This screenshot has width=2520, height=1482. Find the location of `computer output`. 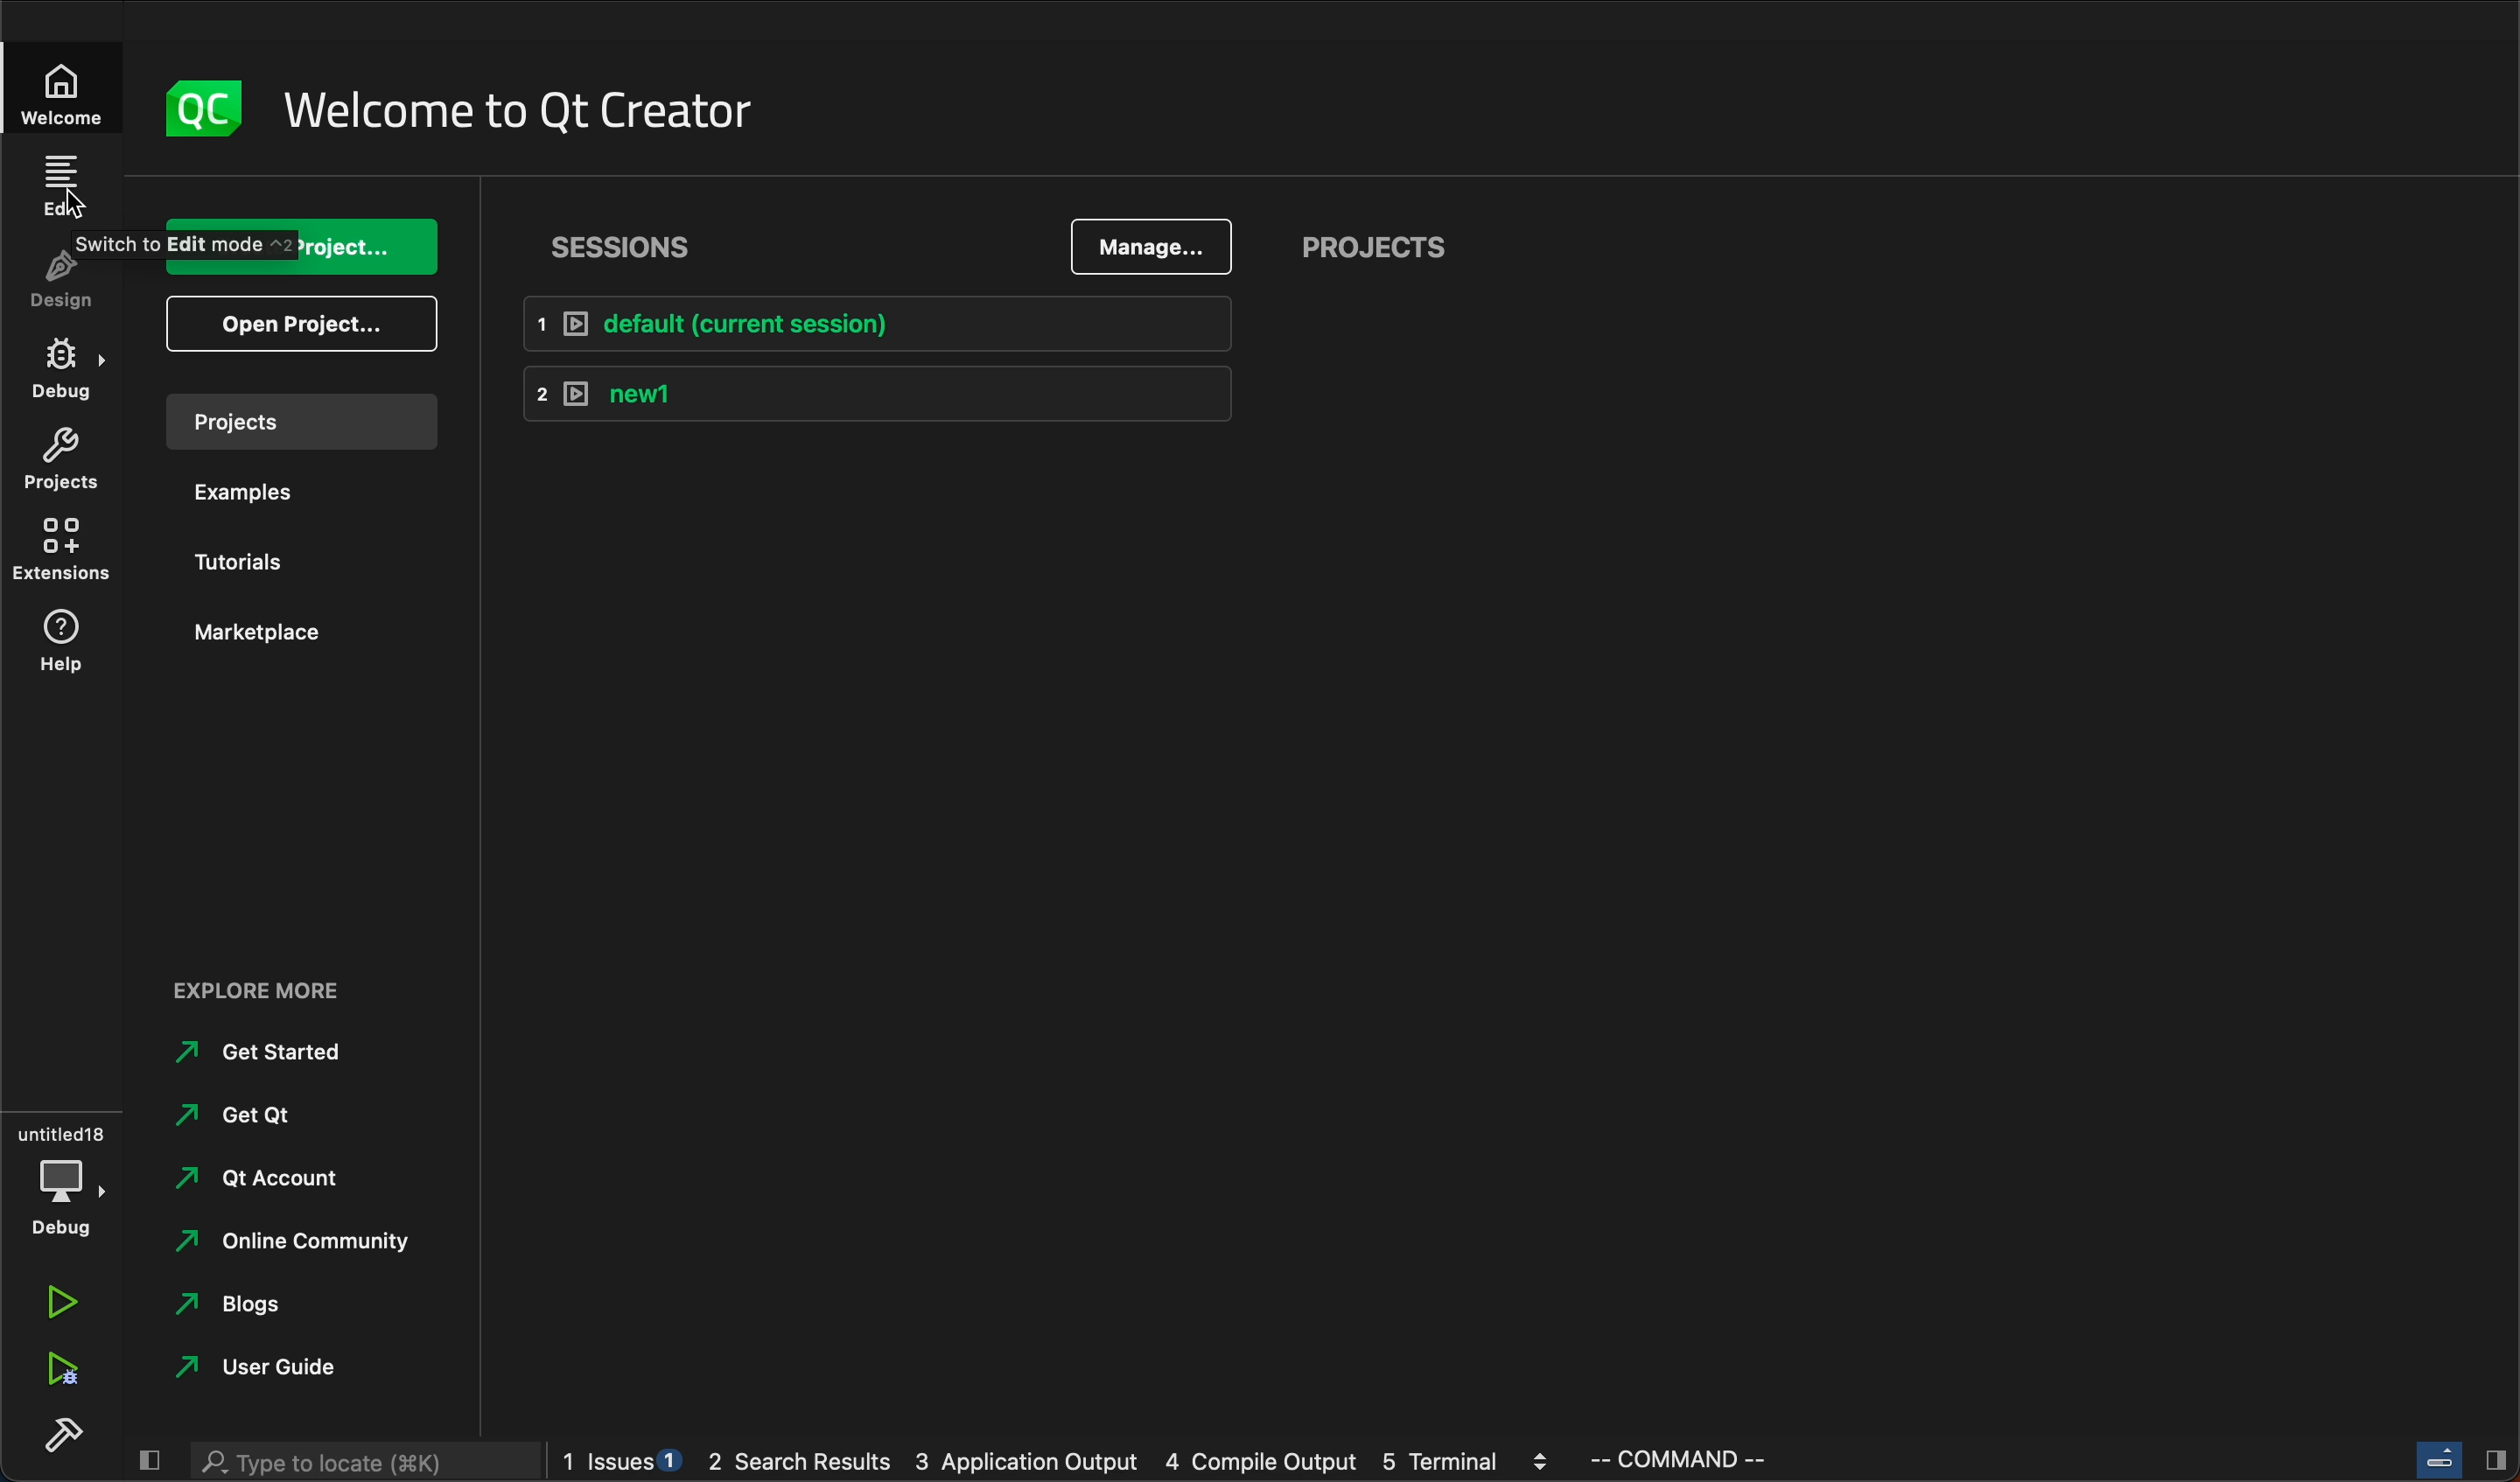

computer output is located at coordinates (1261, 1465).